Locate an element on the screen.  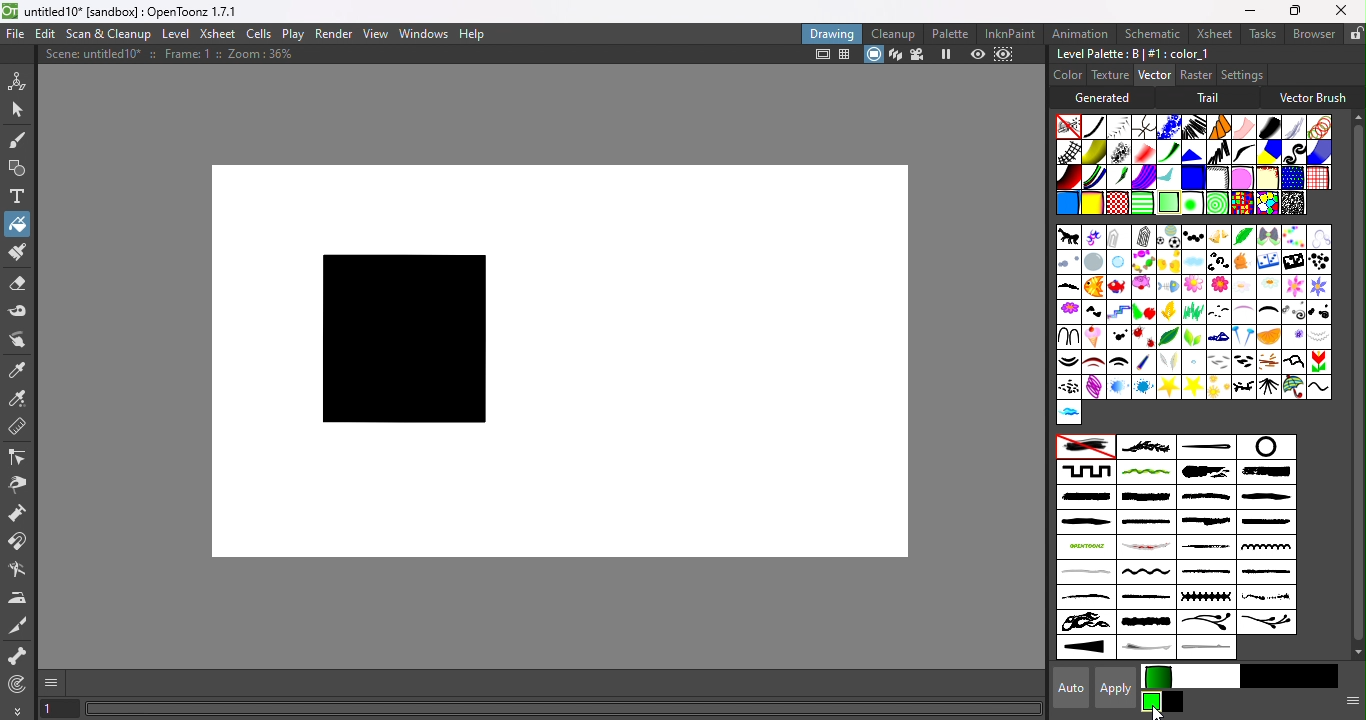
scratch is located at coordinates (1143, 548).